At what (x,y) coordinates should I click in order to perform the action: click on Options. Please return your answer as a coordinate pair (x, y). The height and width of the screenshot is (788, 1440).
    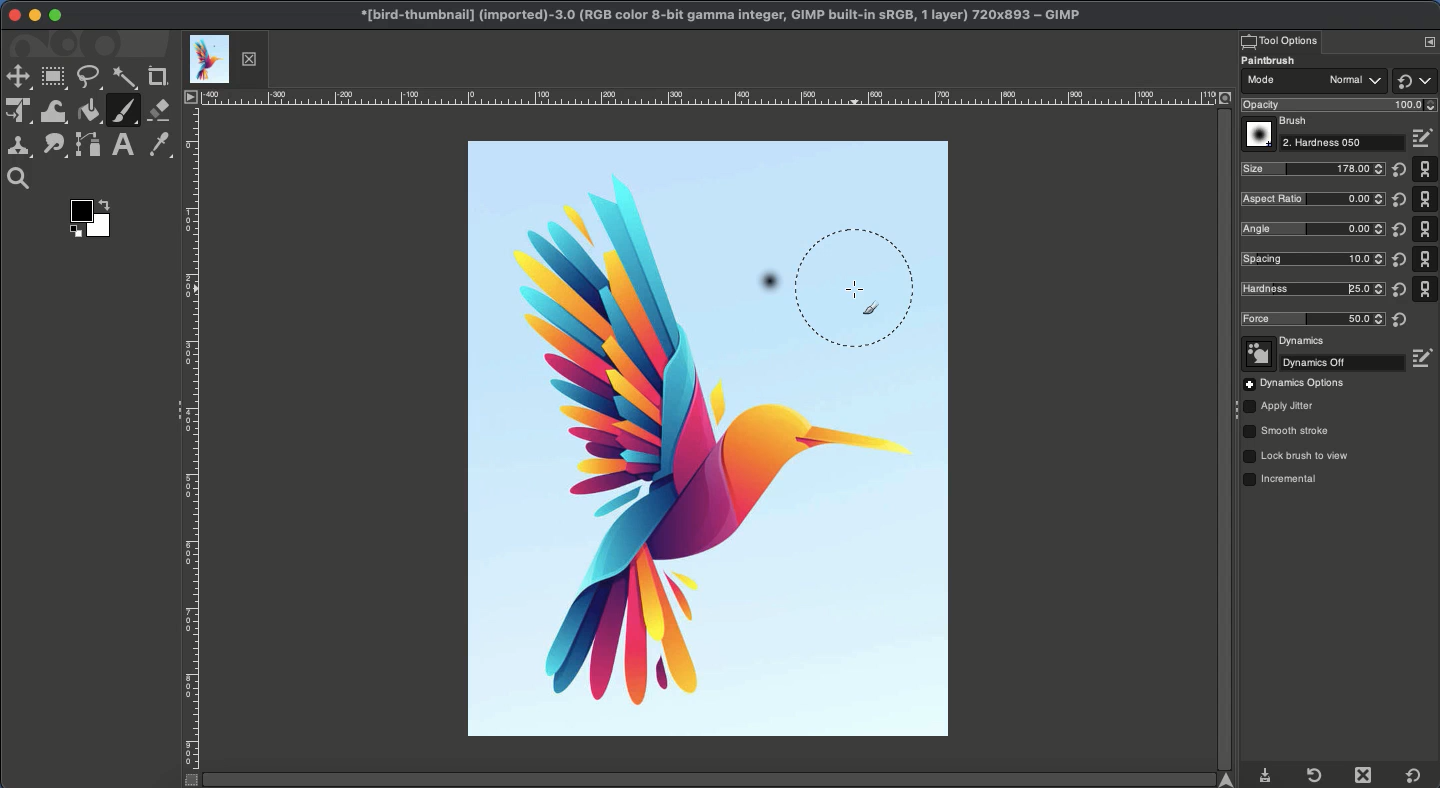
    Looking at the image, I should click on (1294, 384).